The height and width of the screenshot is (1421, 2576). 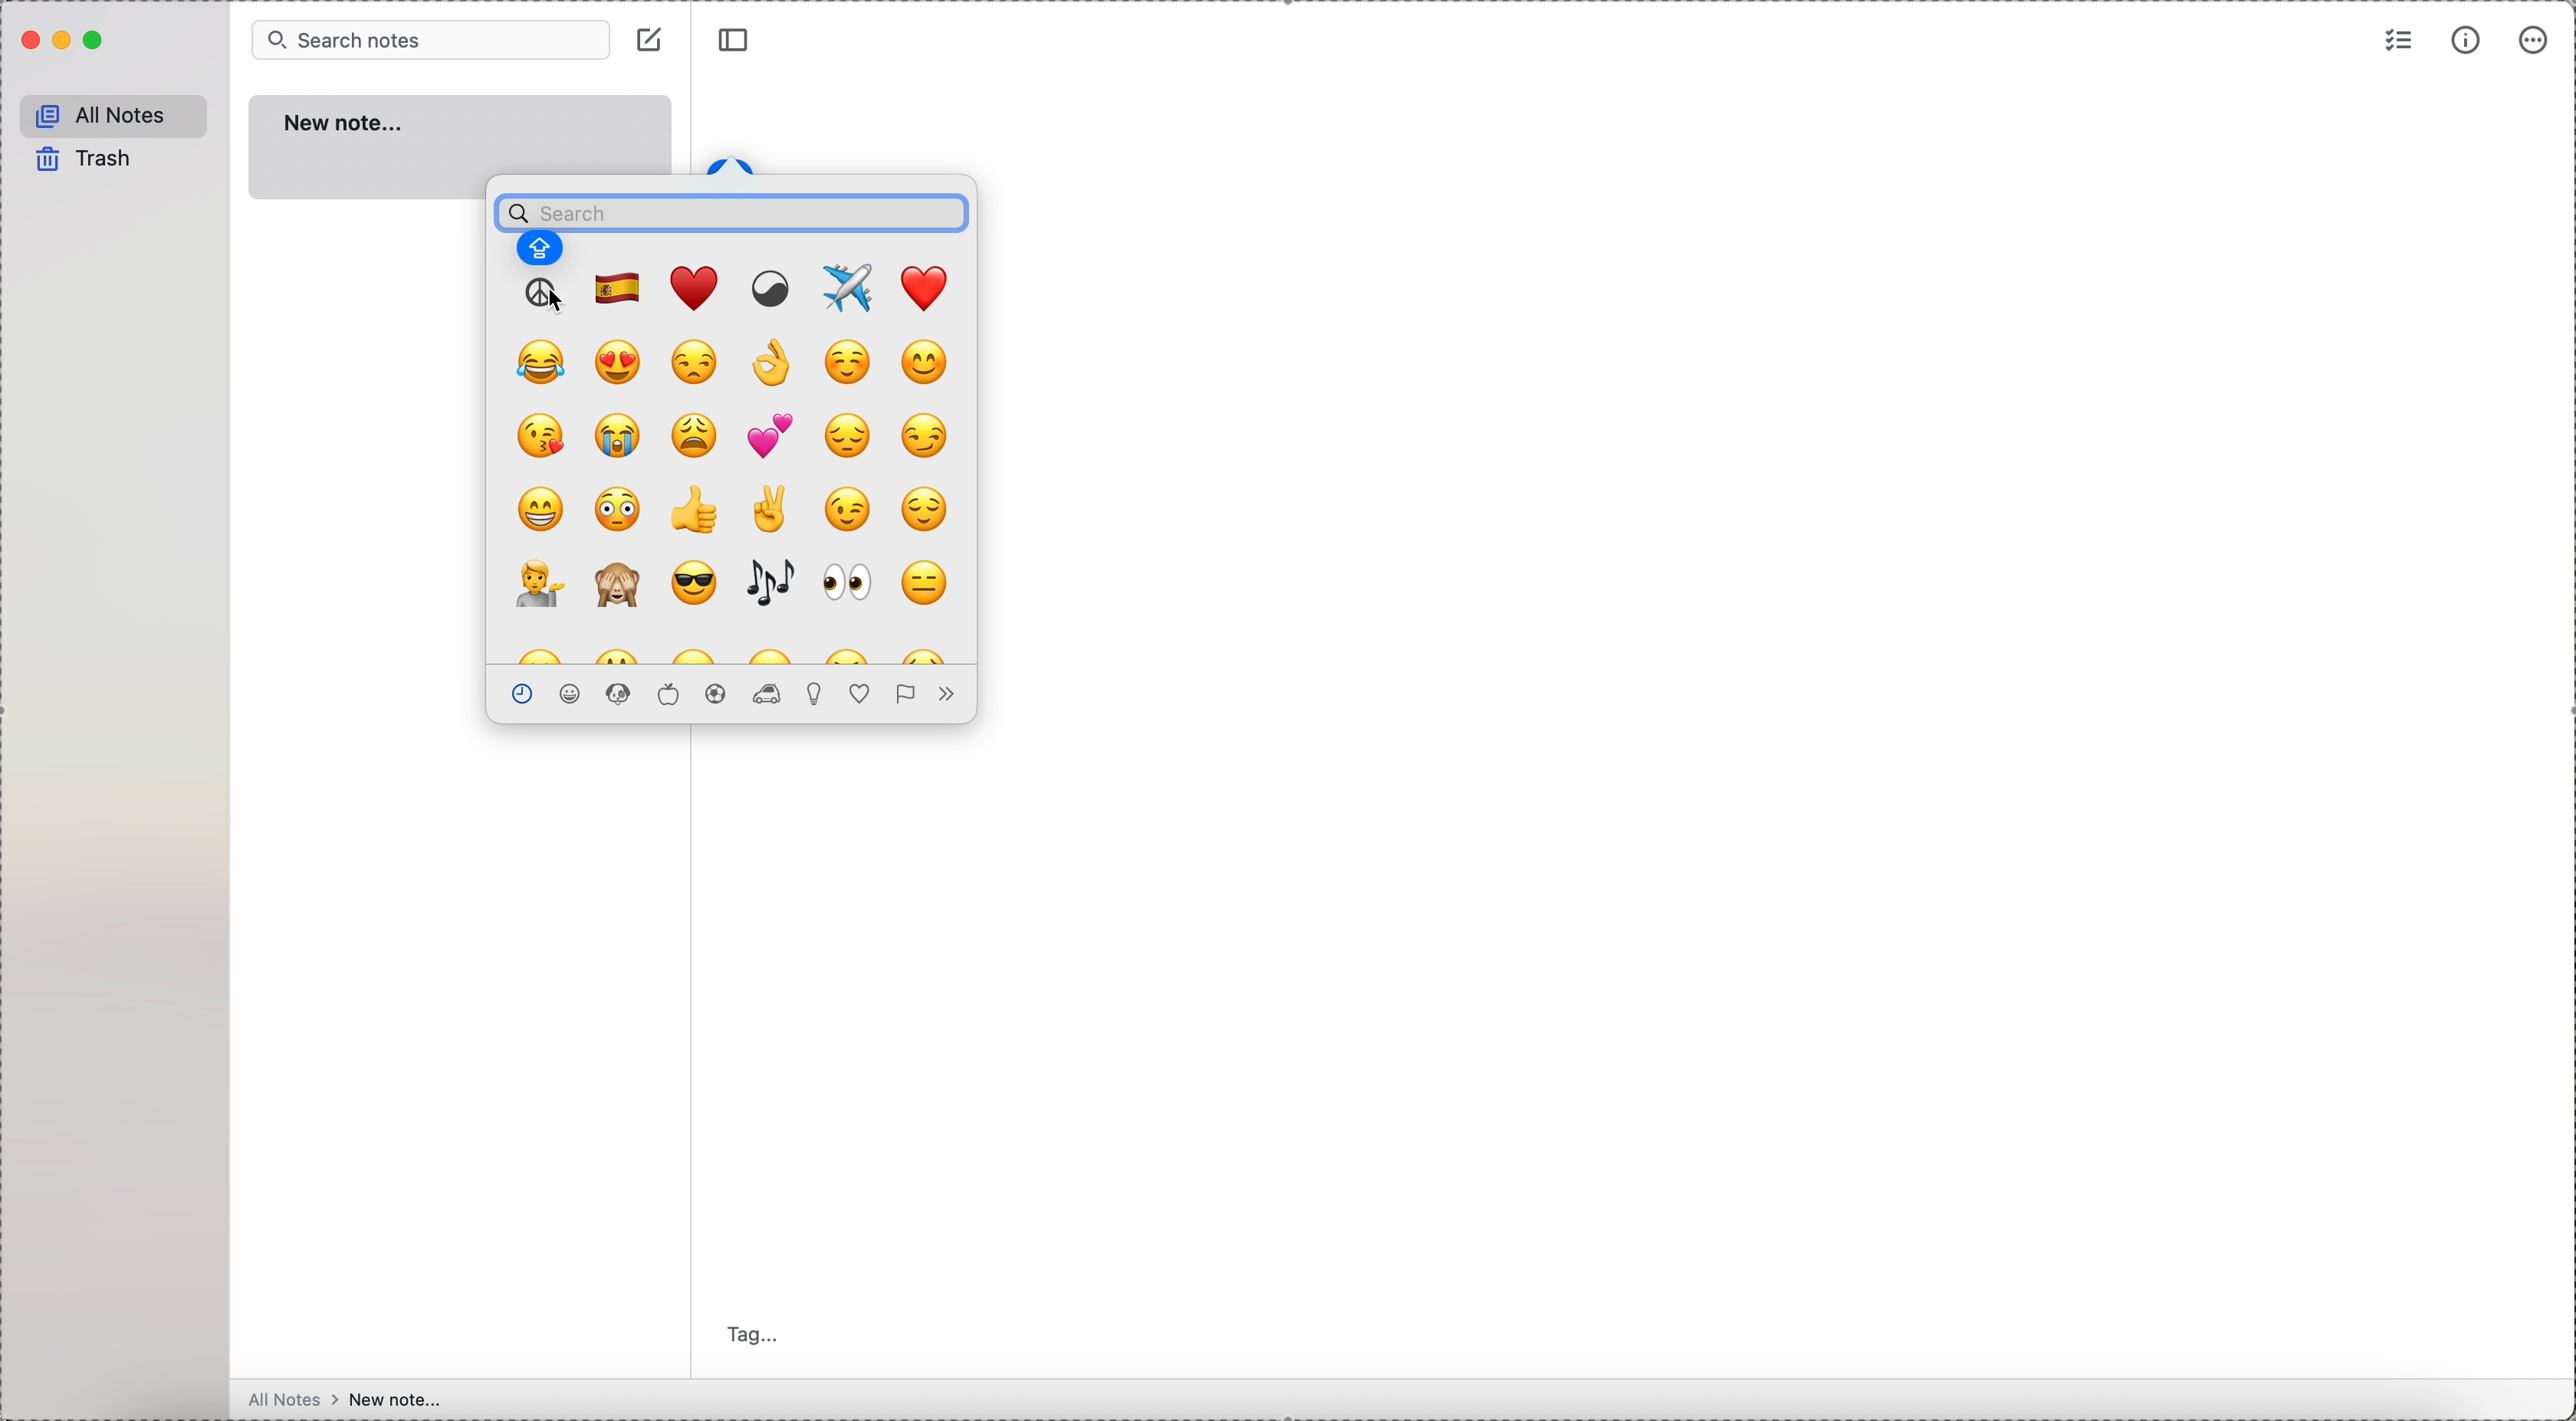 What do you see at coordinates (90, 161) in the screenshot?
I see `trash` at bounding box center [90, 161].